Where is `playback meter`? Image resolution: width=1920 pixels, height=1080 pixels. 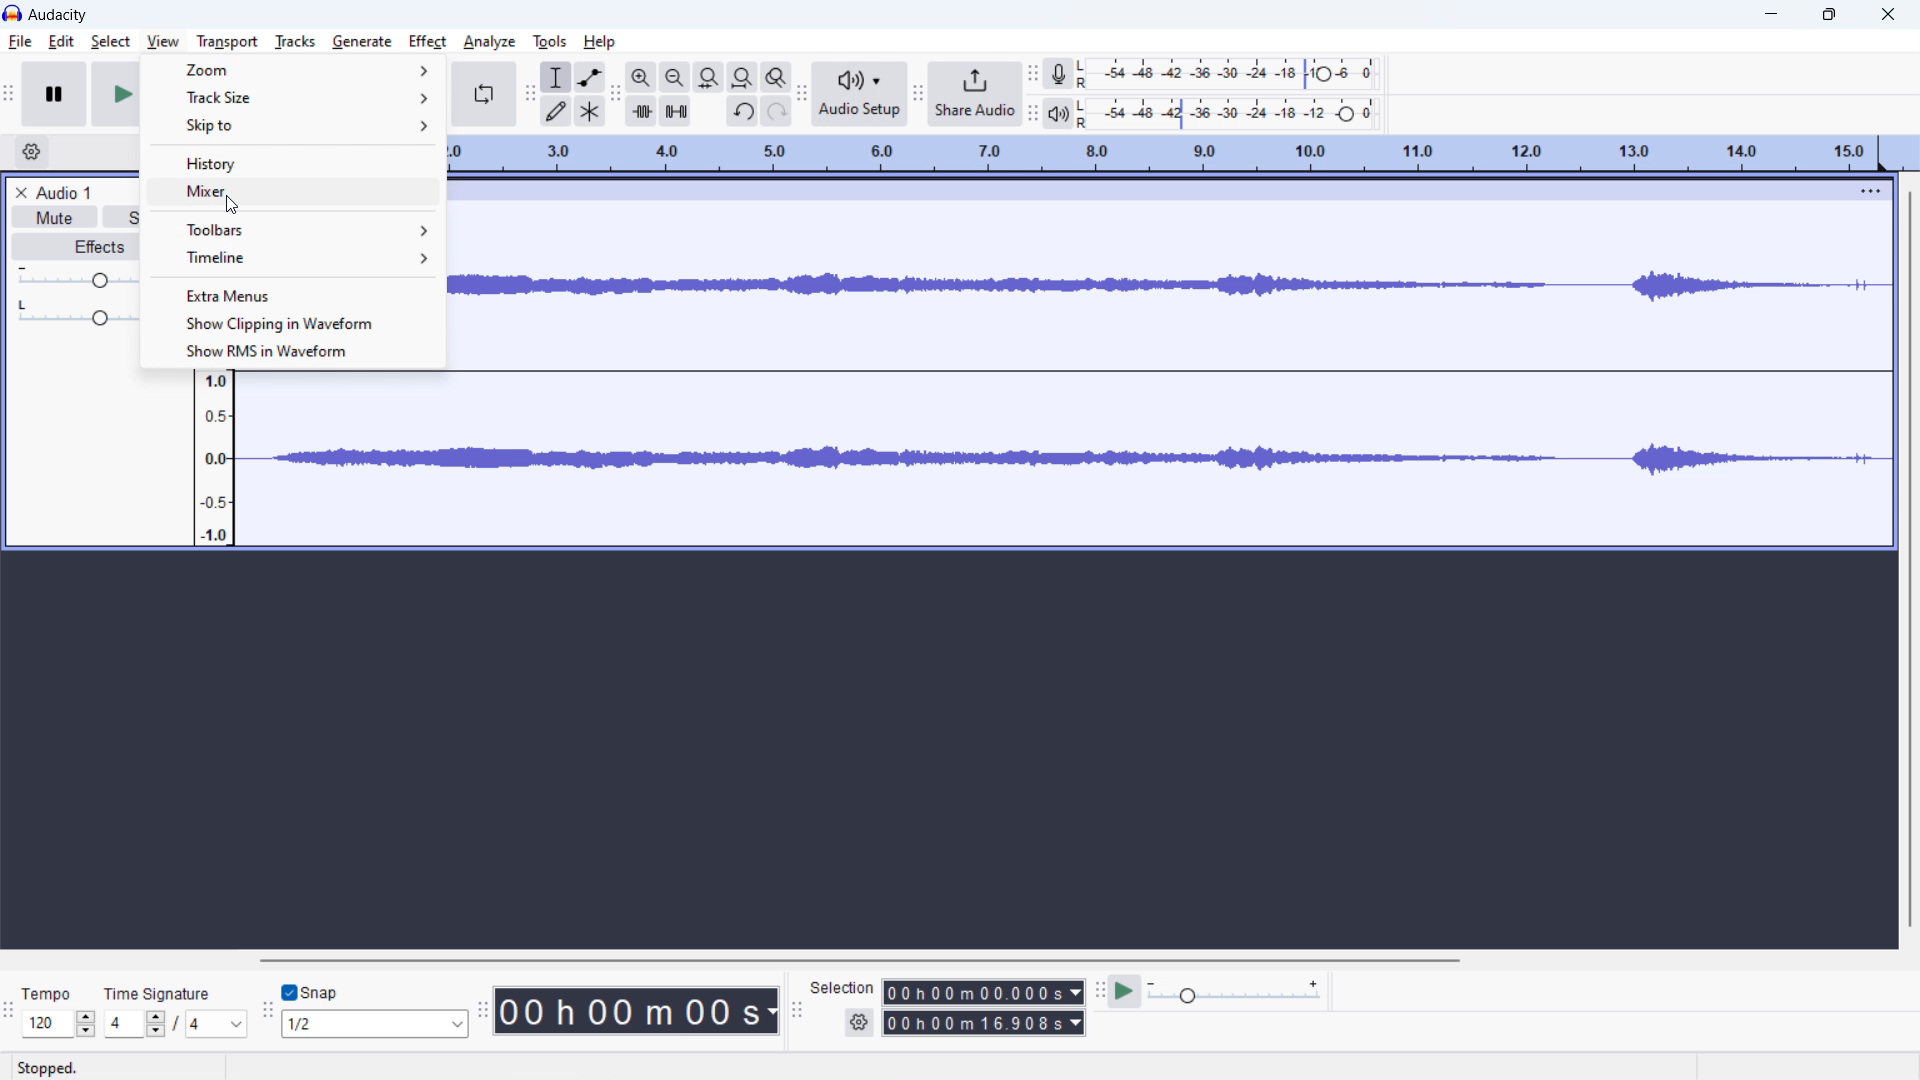 playback meter is located at coordinates (1059, 113).